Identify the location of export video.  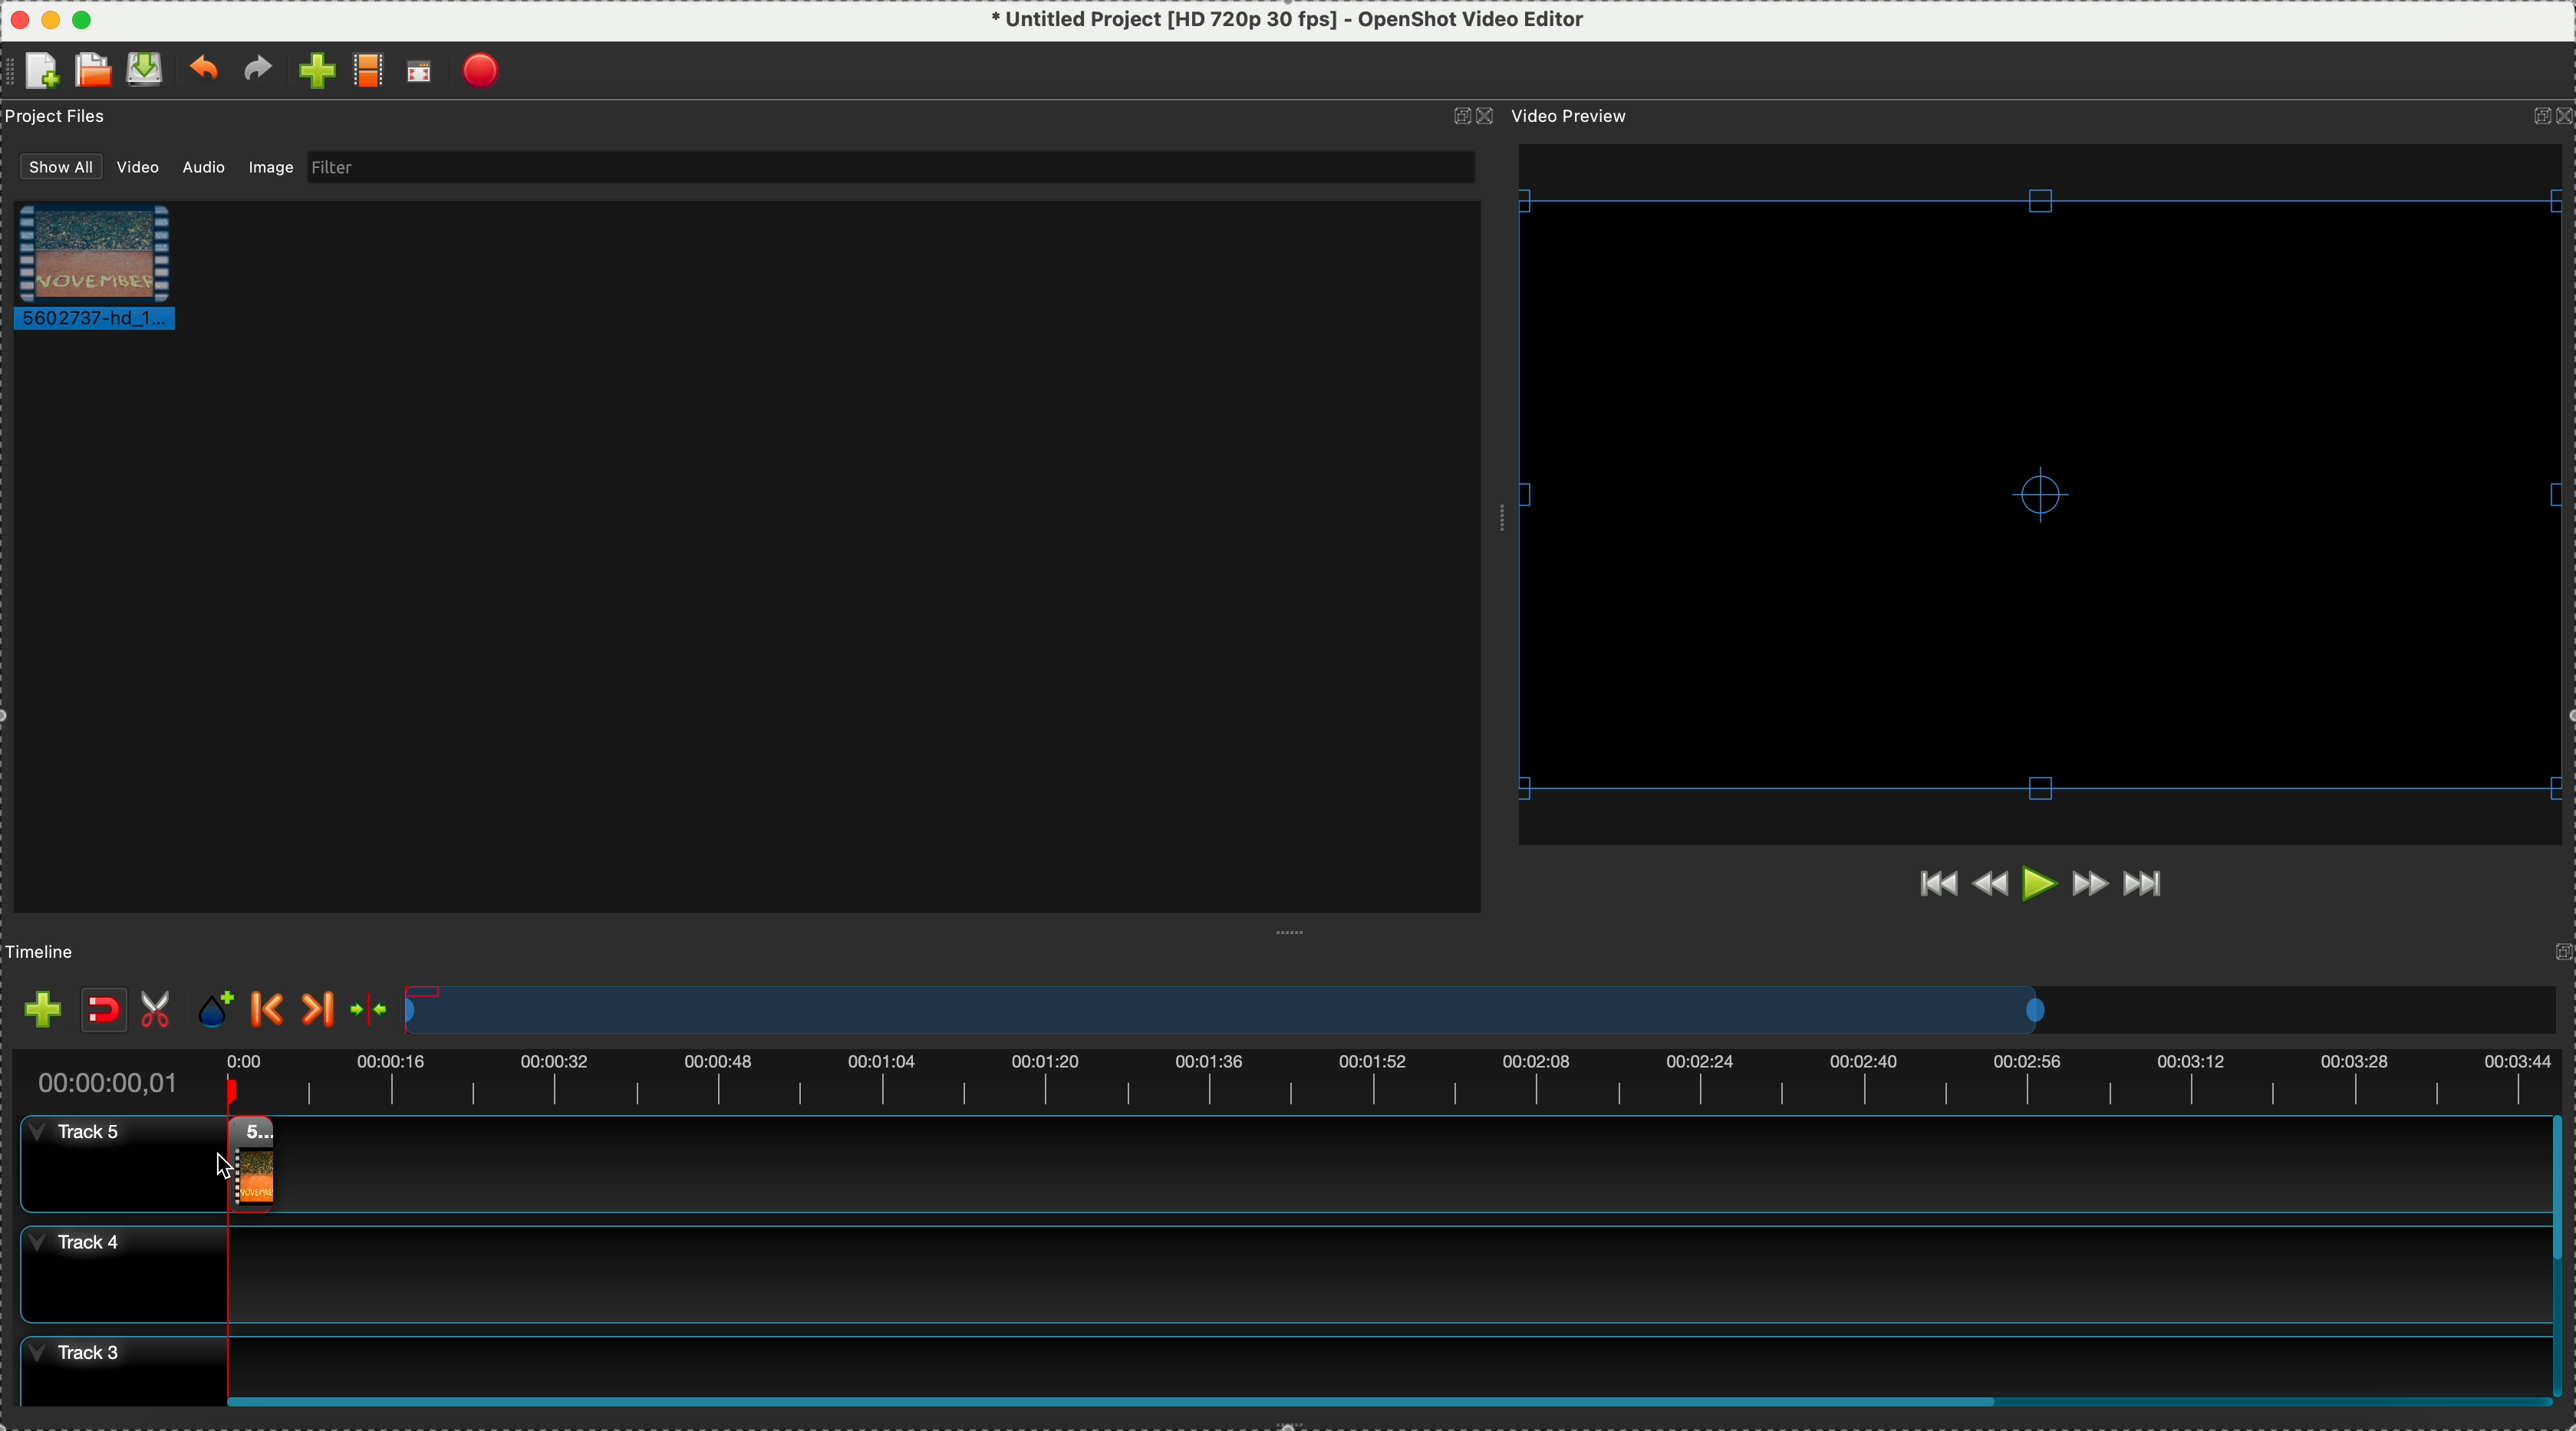
(484, 71).